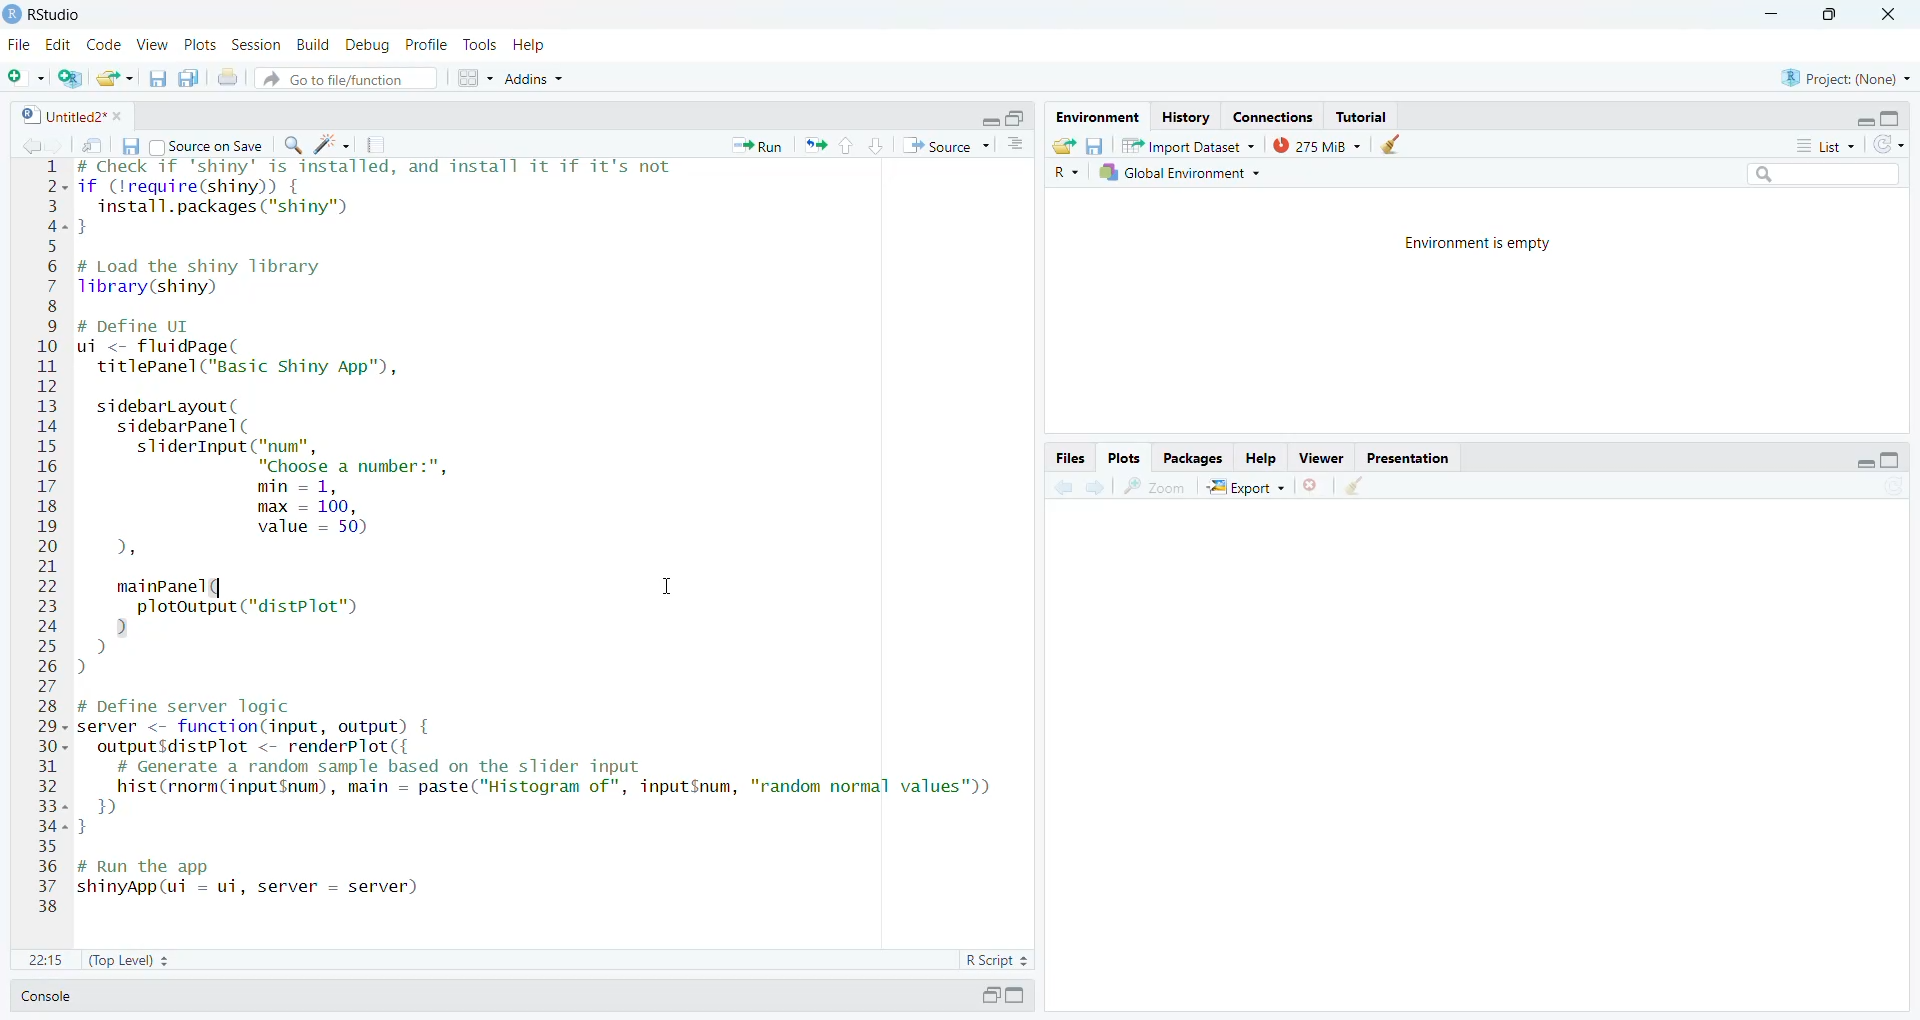  What do you see at coordinates (536, 78) in the screenshot?
I see `Addins` at bounding box center [536, 78].